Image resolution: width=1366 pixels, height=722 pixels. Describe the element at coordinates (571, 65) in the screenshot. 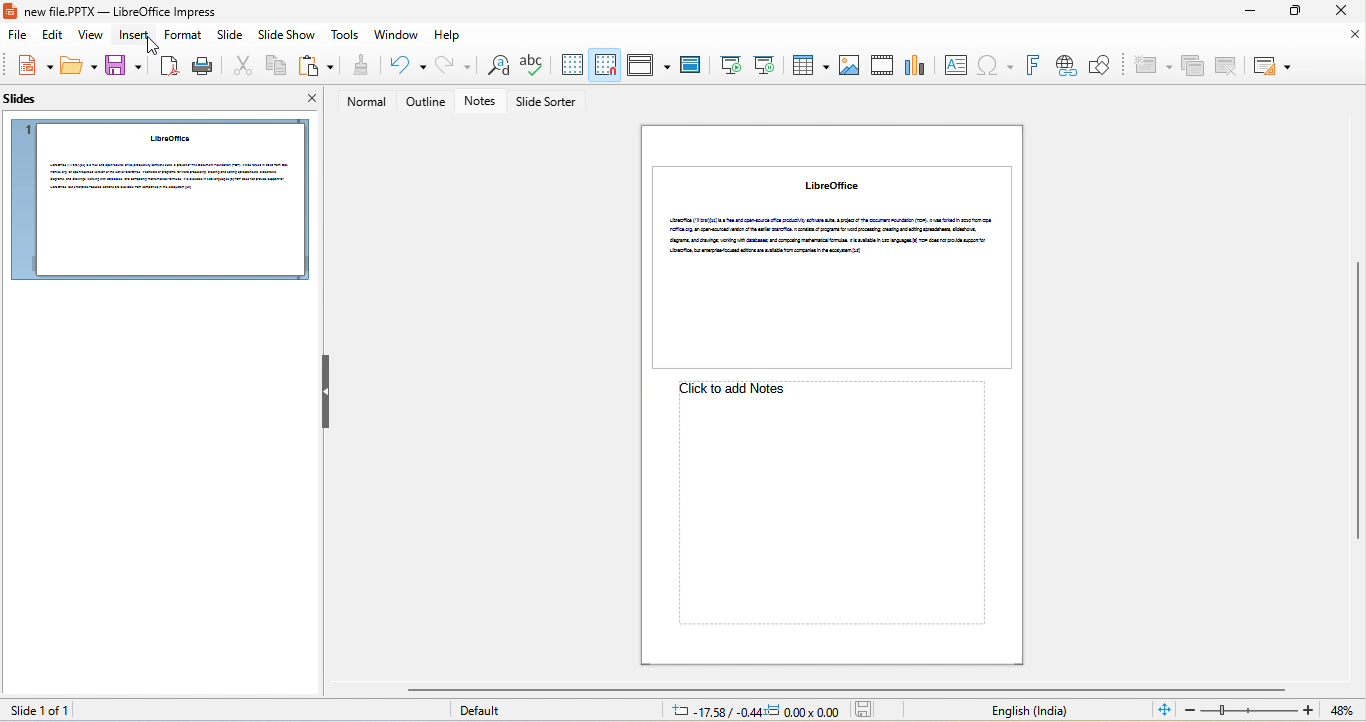

I see `display to grid` at that location.